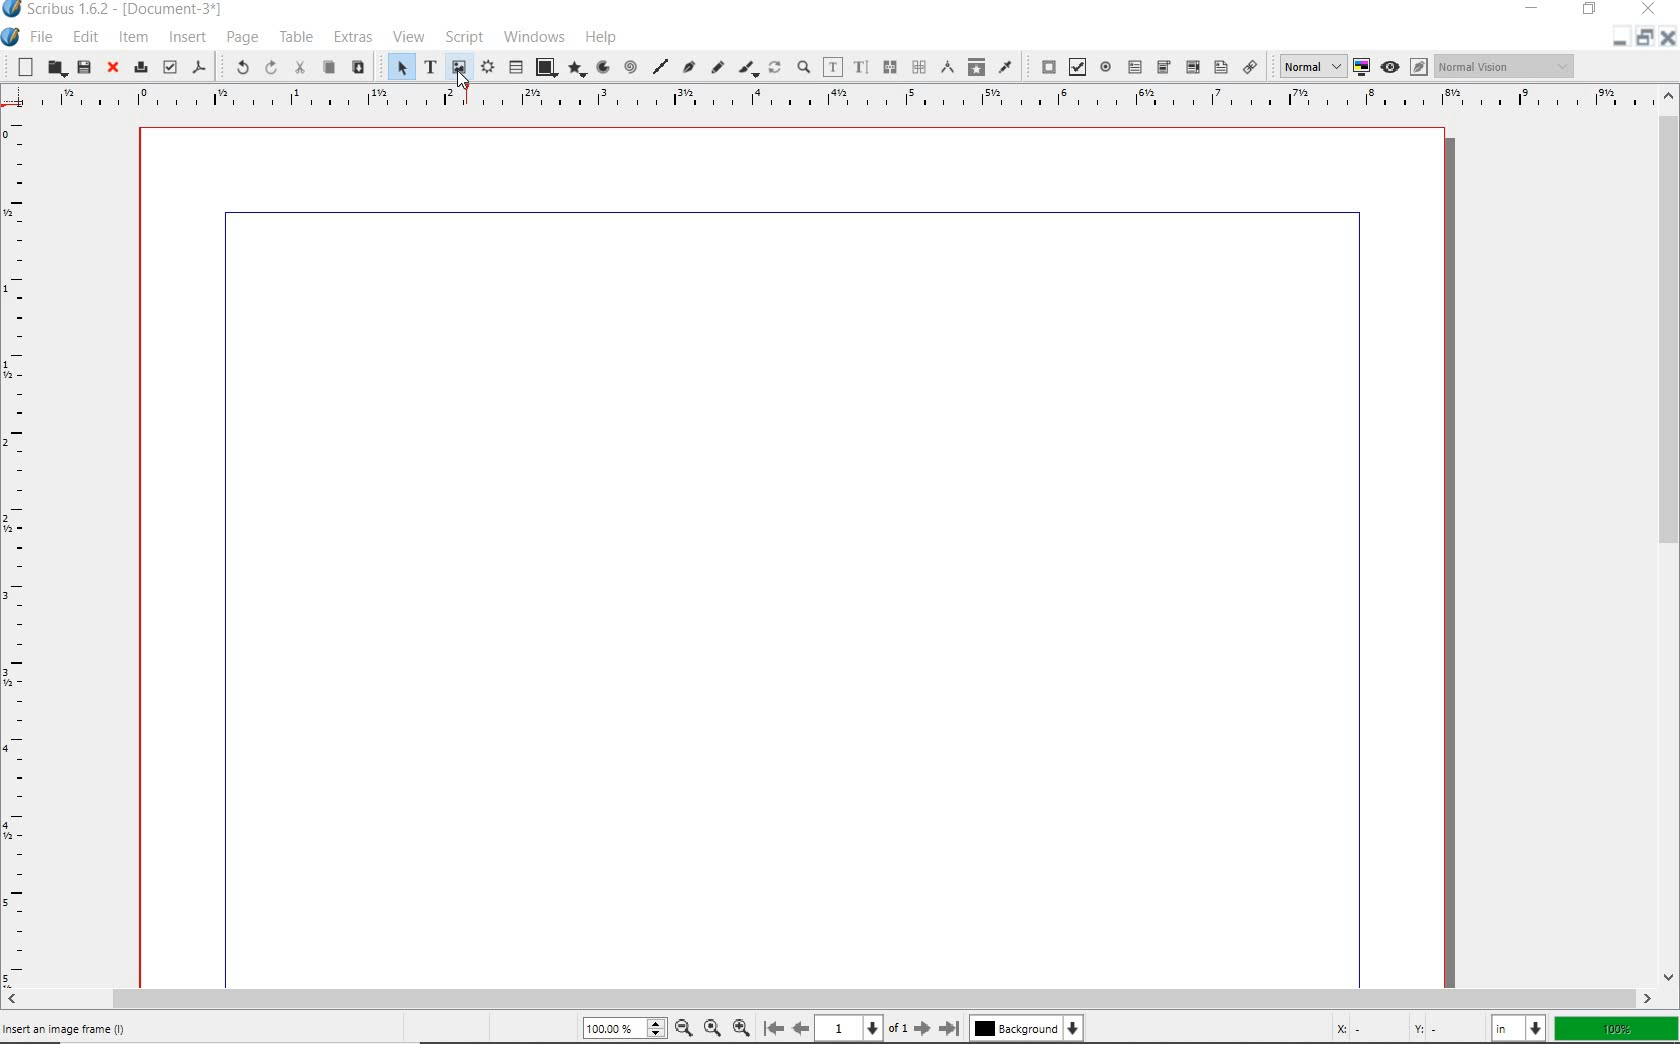 Image resolution: width=1680 pixels, height=1044 pixels. Describe the element at coordinates (487, 68) in the screenshot. I see `render frame` at that location.